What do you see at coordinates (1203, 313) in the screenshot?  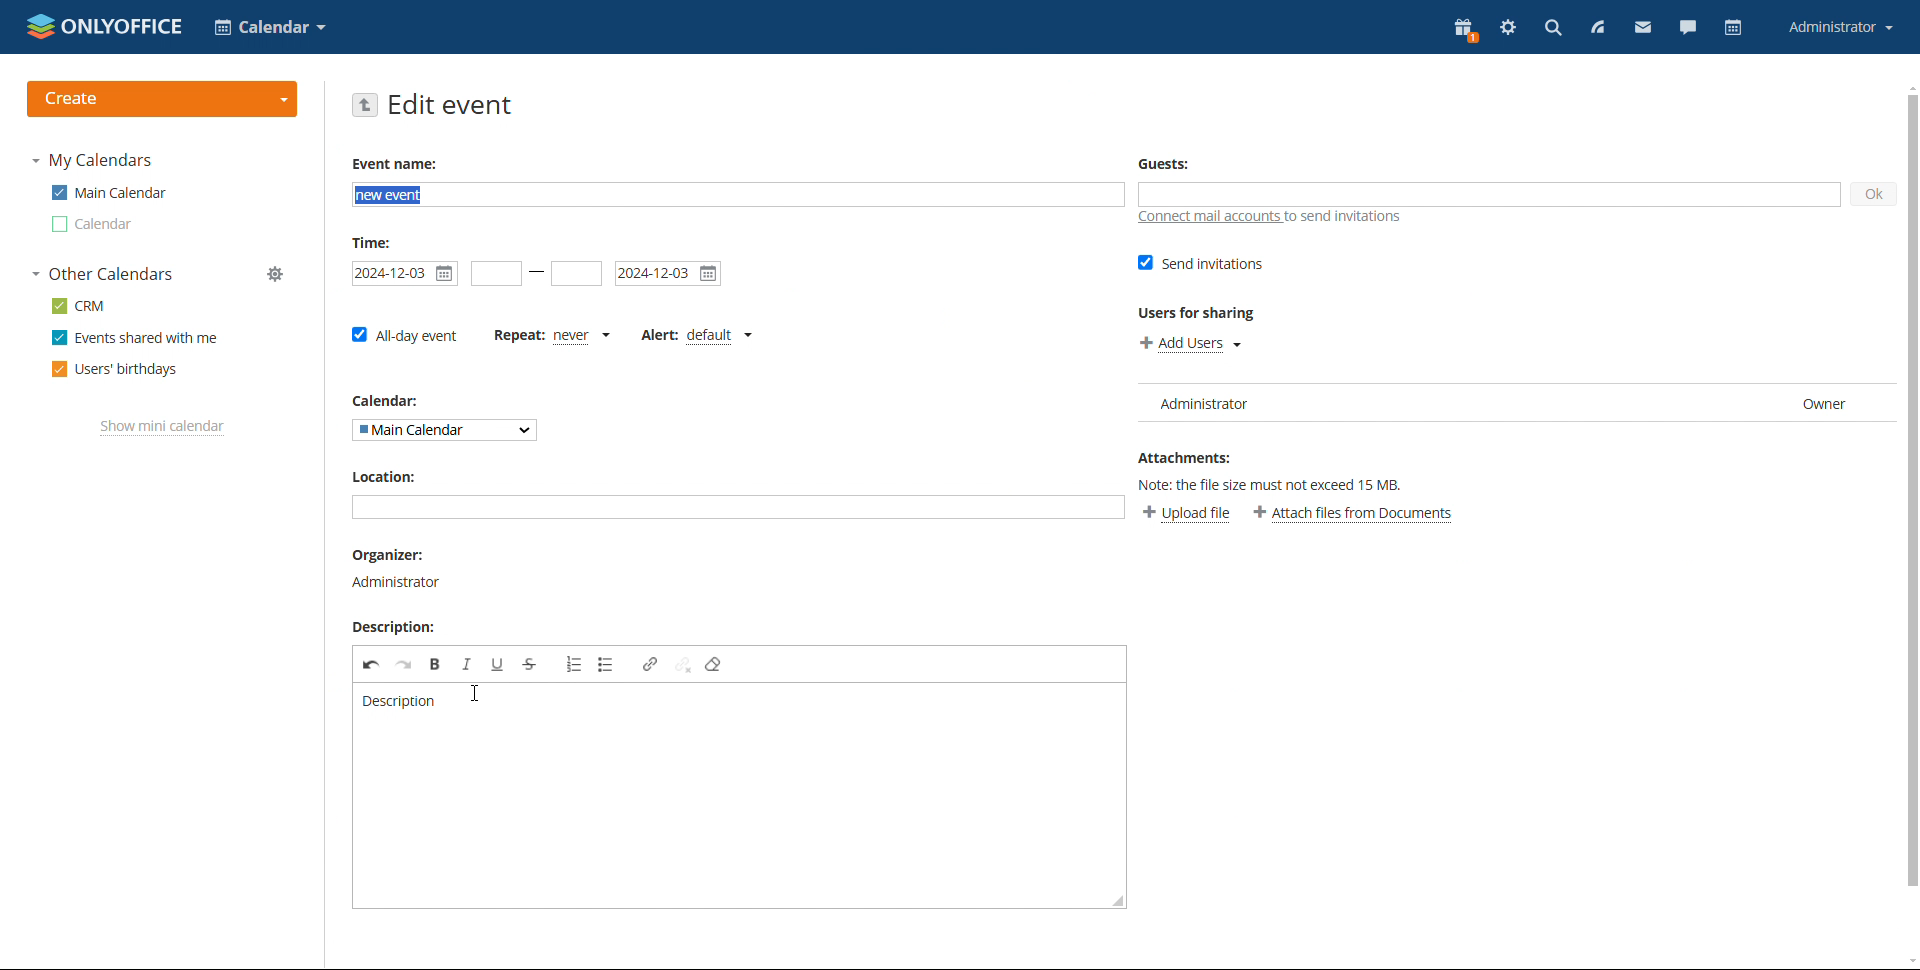 I see `Users for sharing` at bounding box center [1203, 313].